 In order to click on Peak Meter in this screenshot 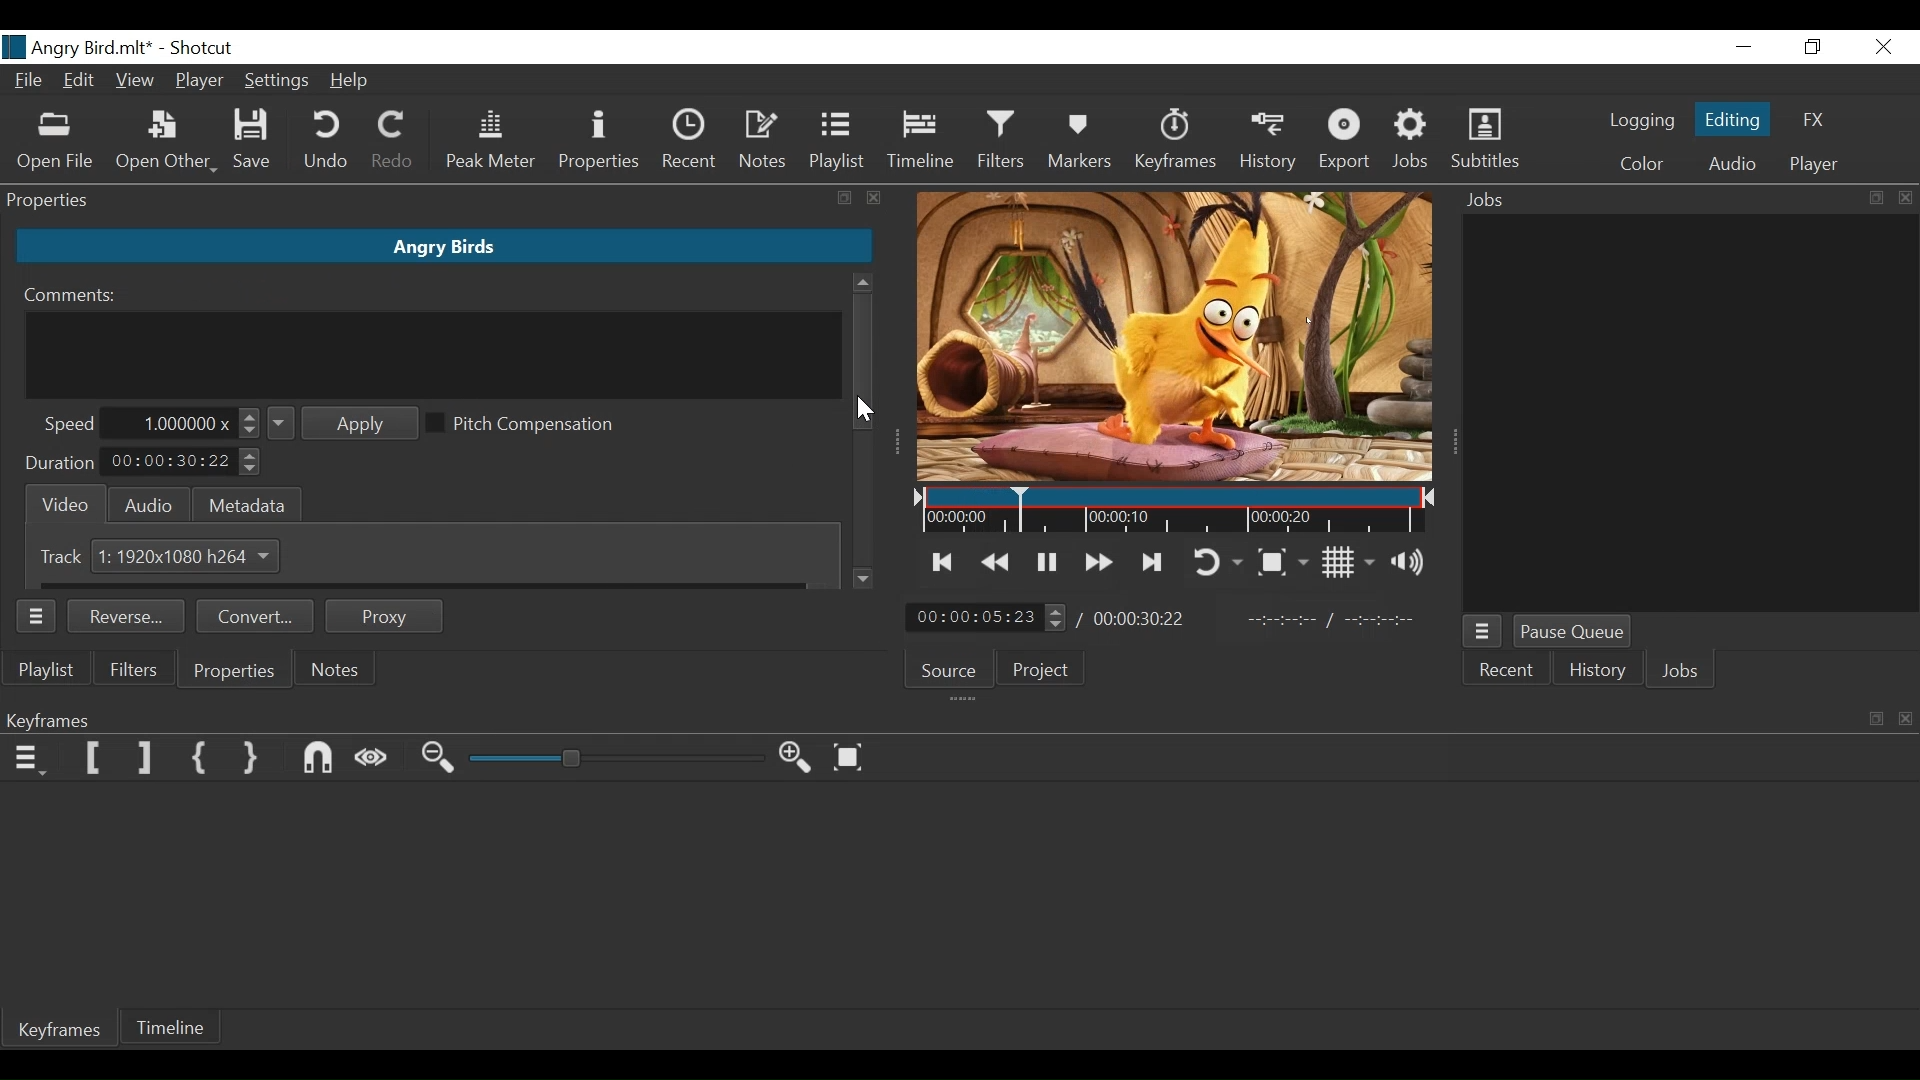, I will do `click(489, 143)`.